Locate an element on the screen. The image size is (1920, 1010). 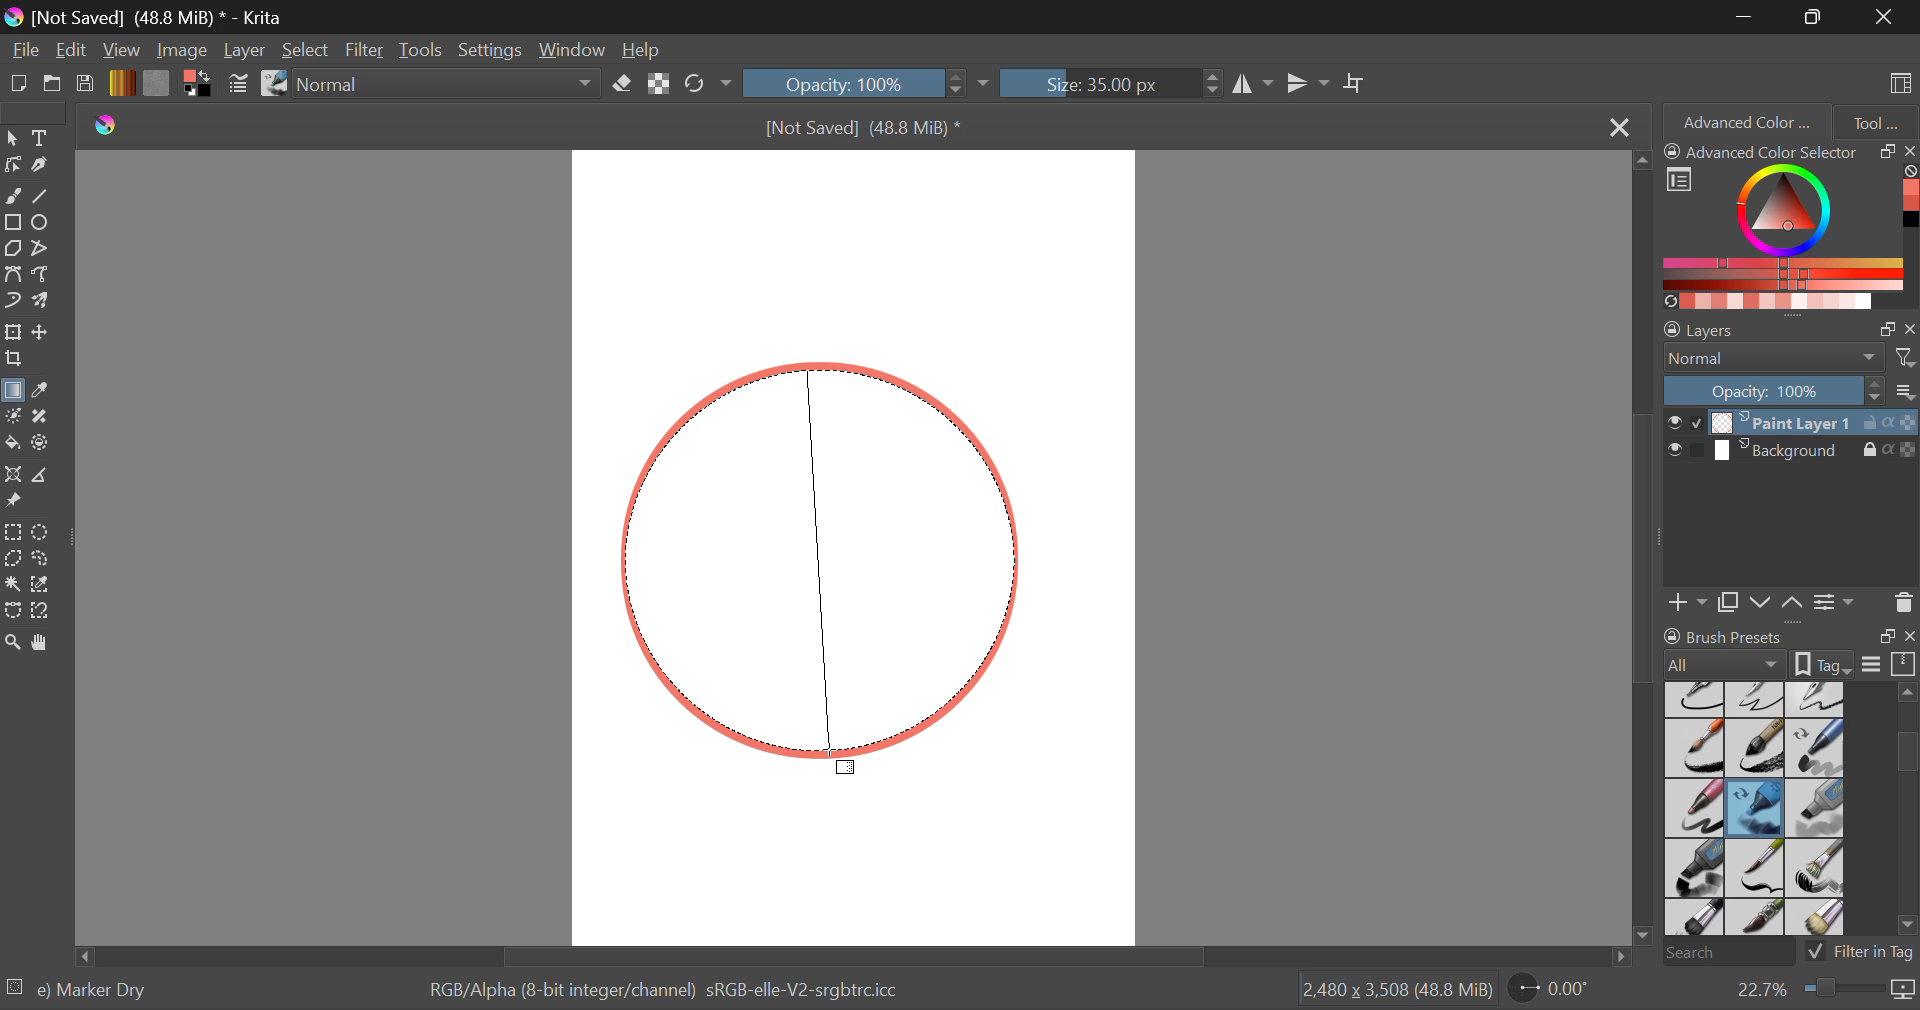
Pan Tool is located at coordinates (44, 642).